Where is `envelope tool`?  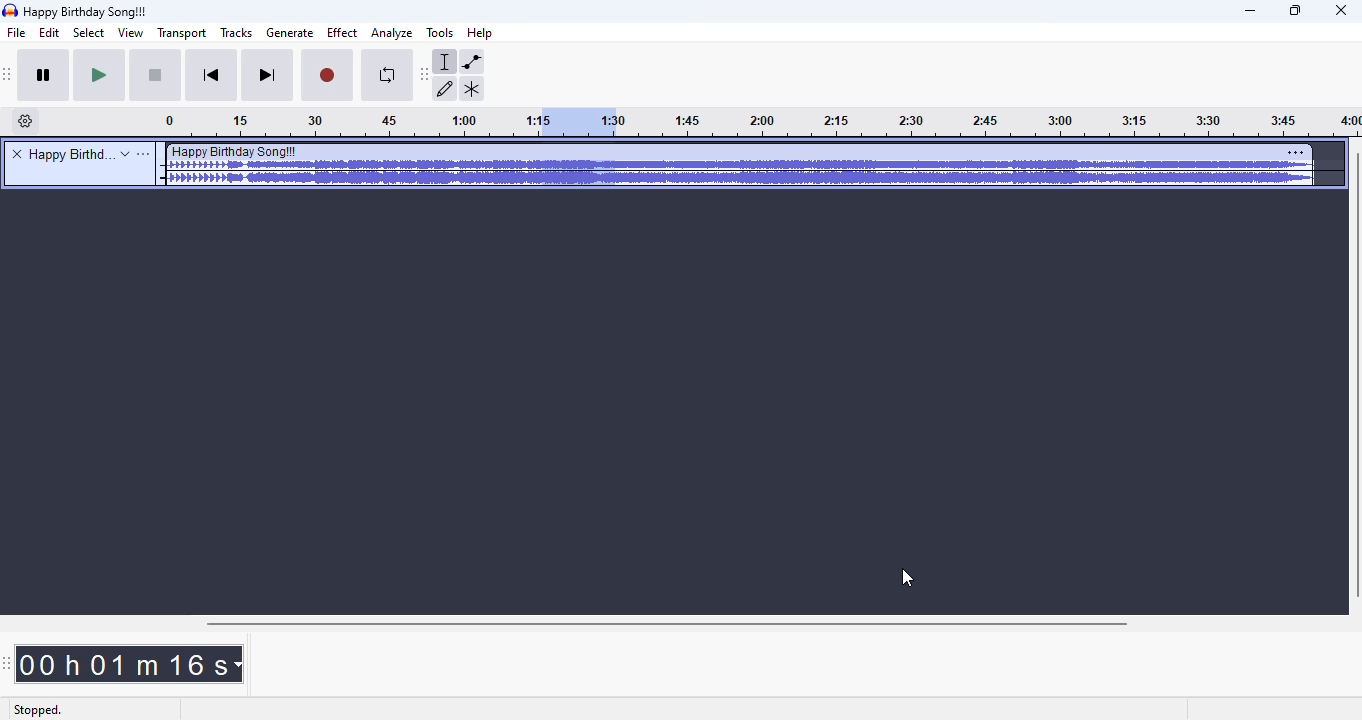 envelope tool is located at coordinates (472, 62).